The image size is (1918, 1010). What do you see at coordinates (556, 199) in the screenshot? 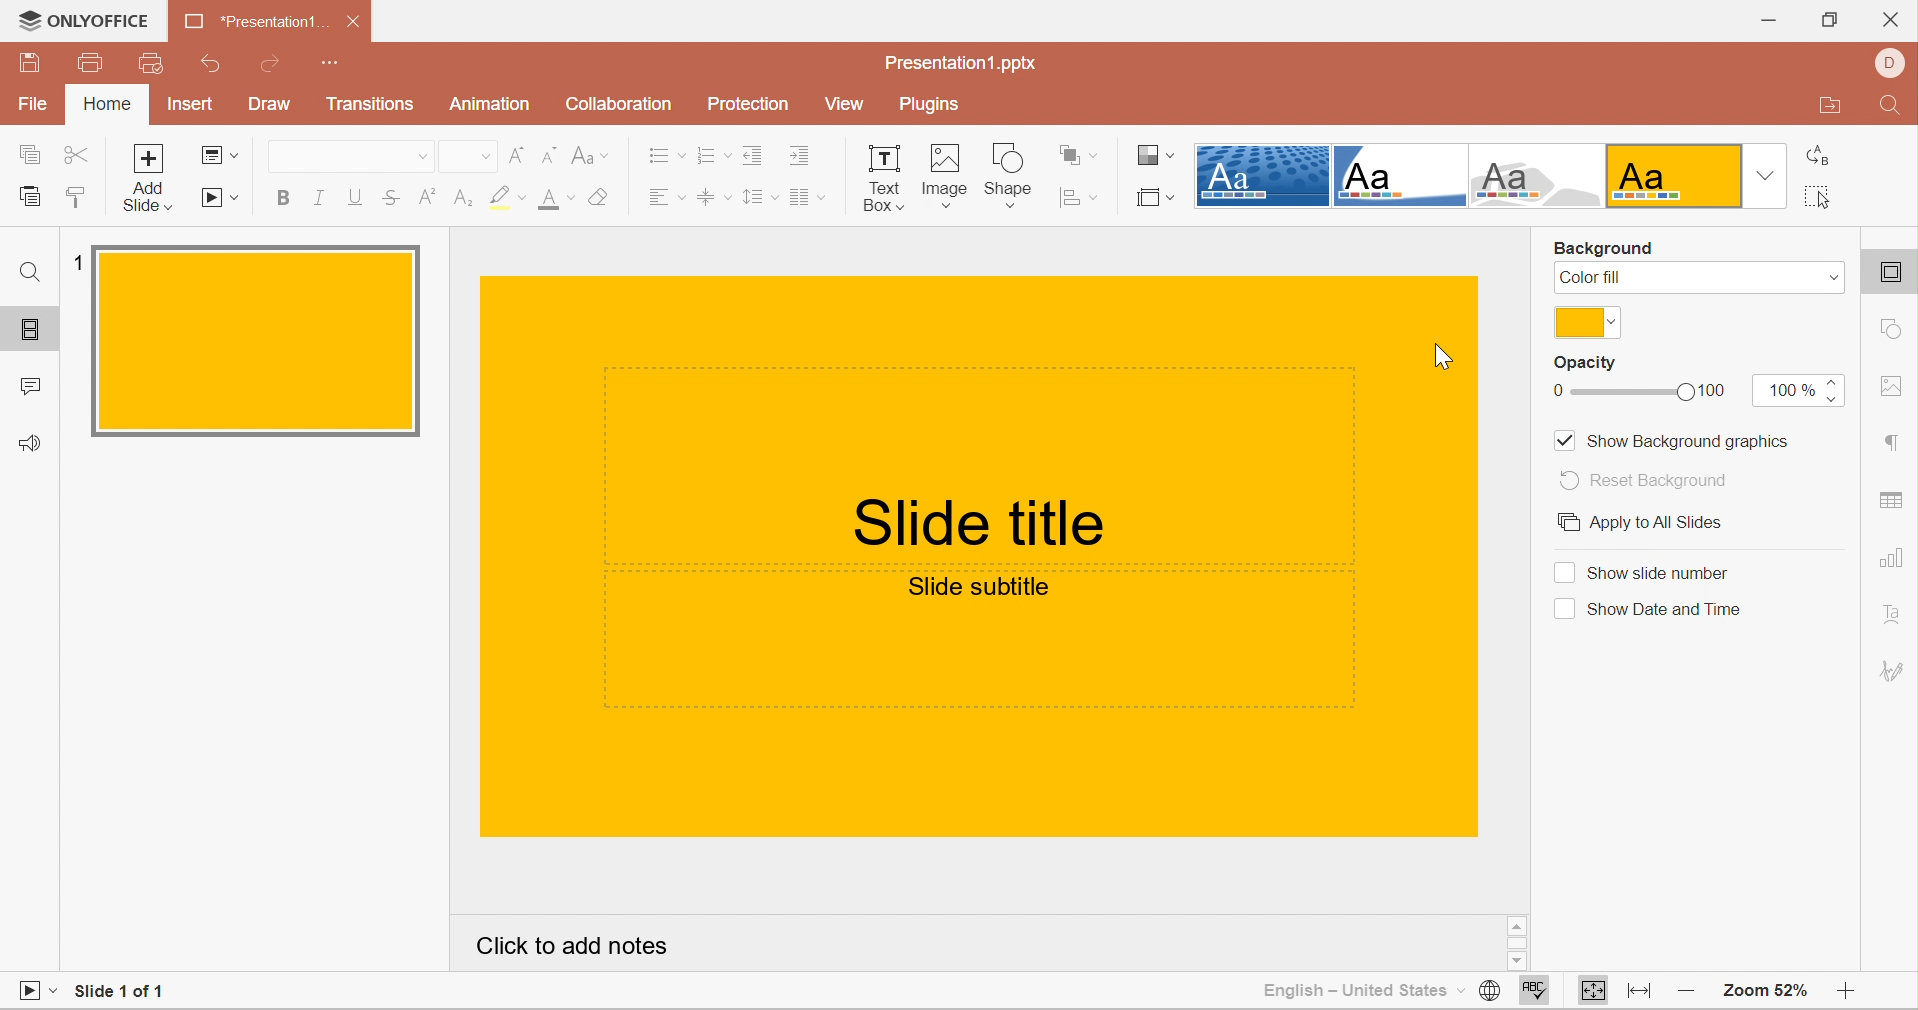
I see `Font size` at bounding box center [556, 199].